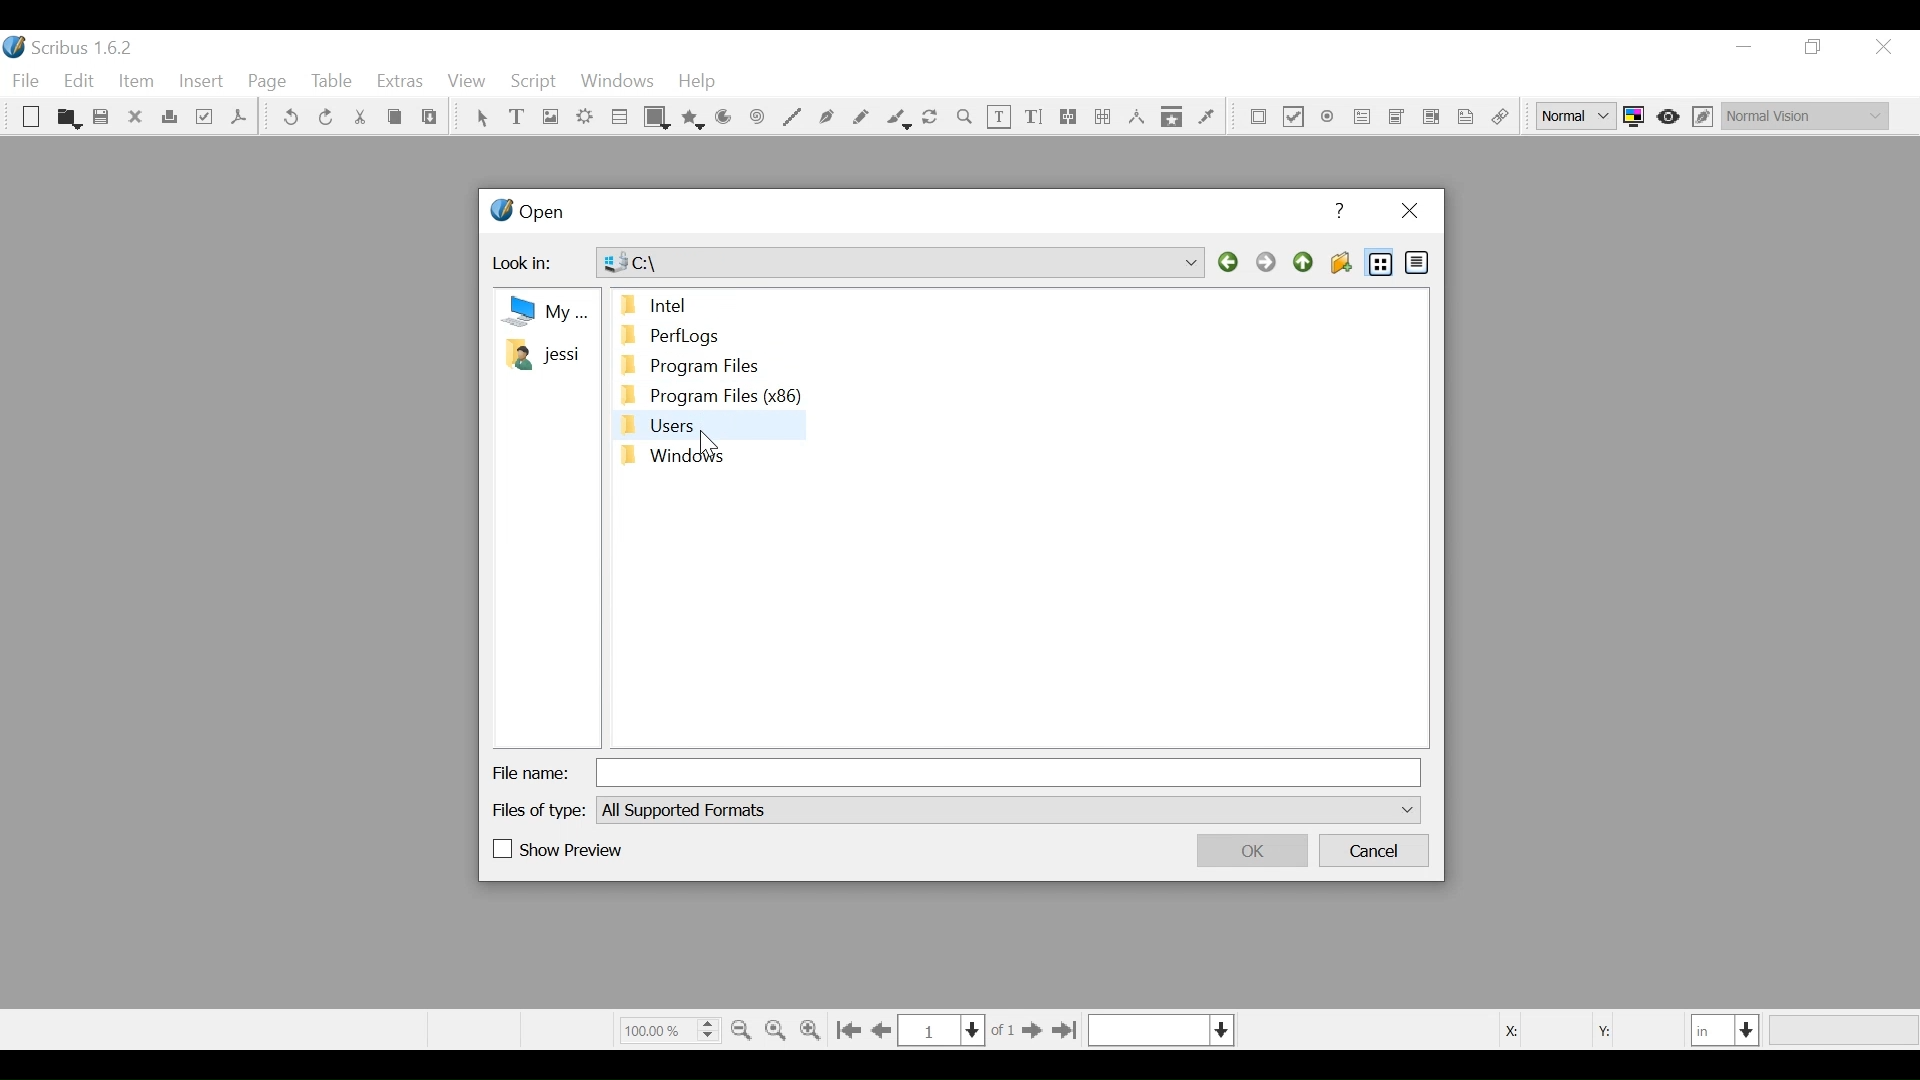 Image resolution: width=1920 pixels, height=1080 pixels. I want to click on Create Folder, so click(1340, 263).